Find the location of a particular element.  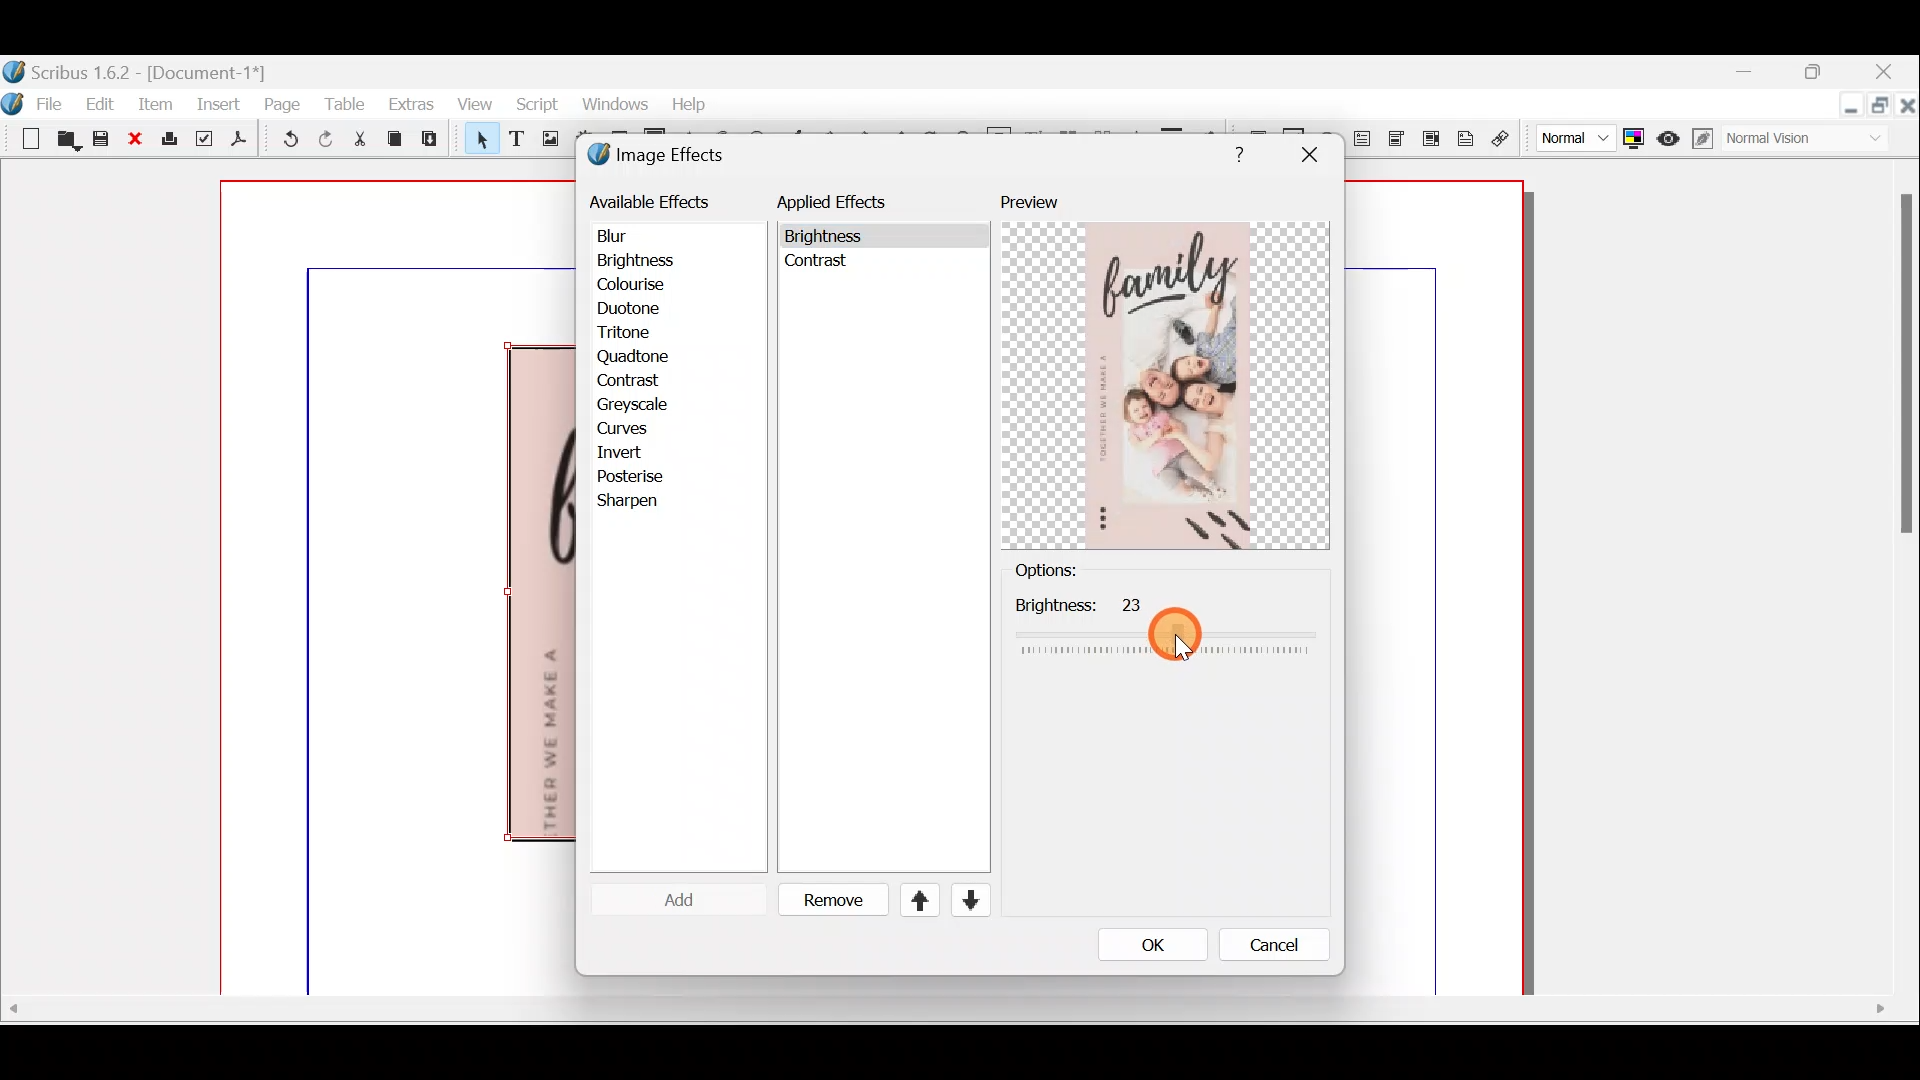

File is located at coordinates (55, 102).